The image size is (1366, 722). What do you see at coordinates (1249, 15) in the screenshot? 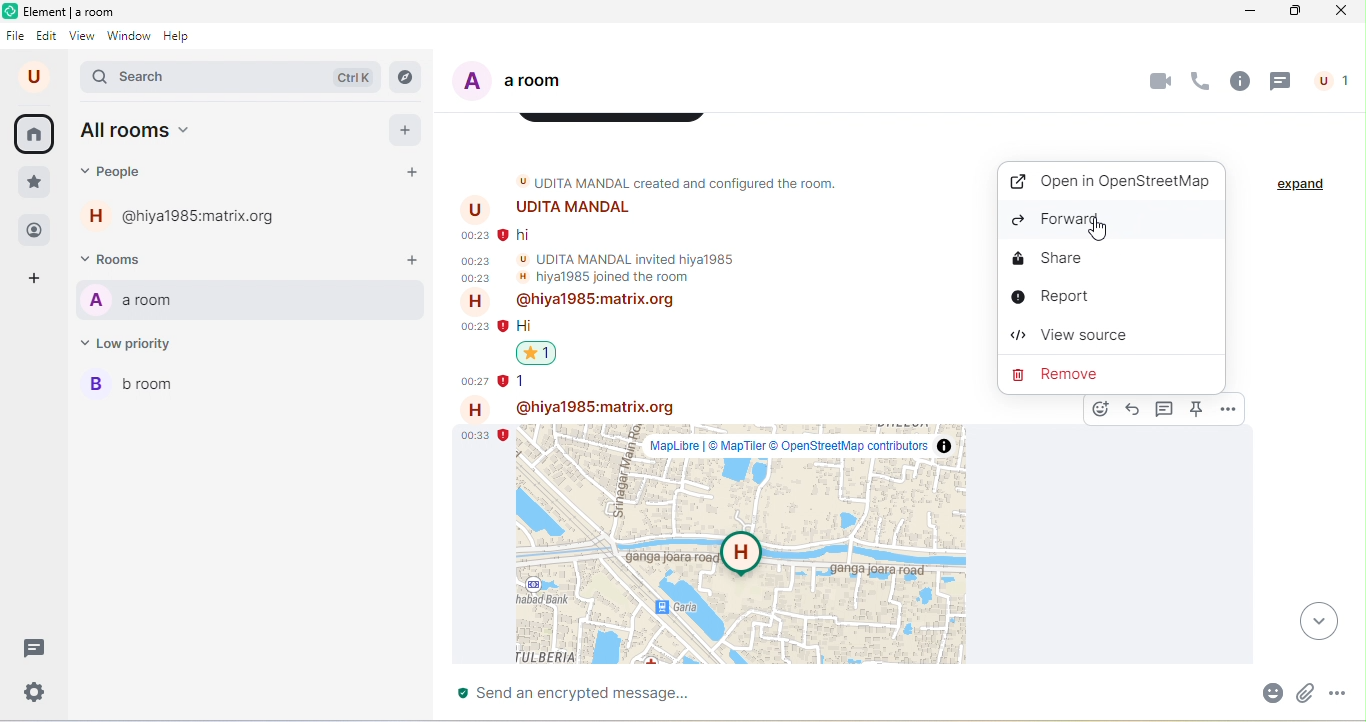
I see `minimize` at bounding box center [1249, 15].